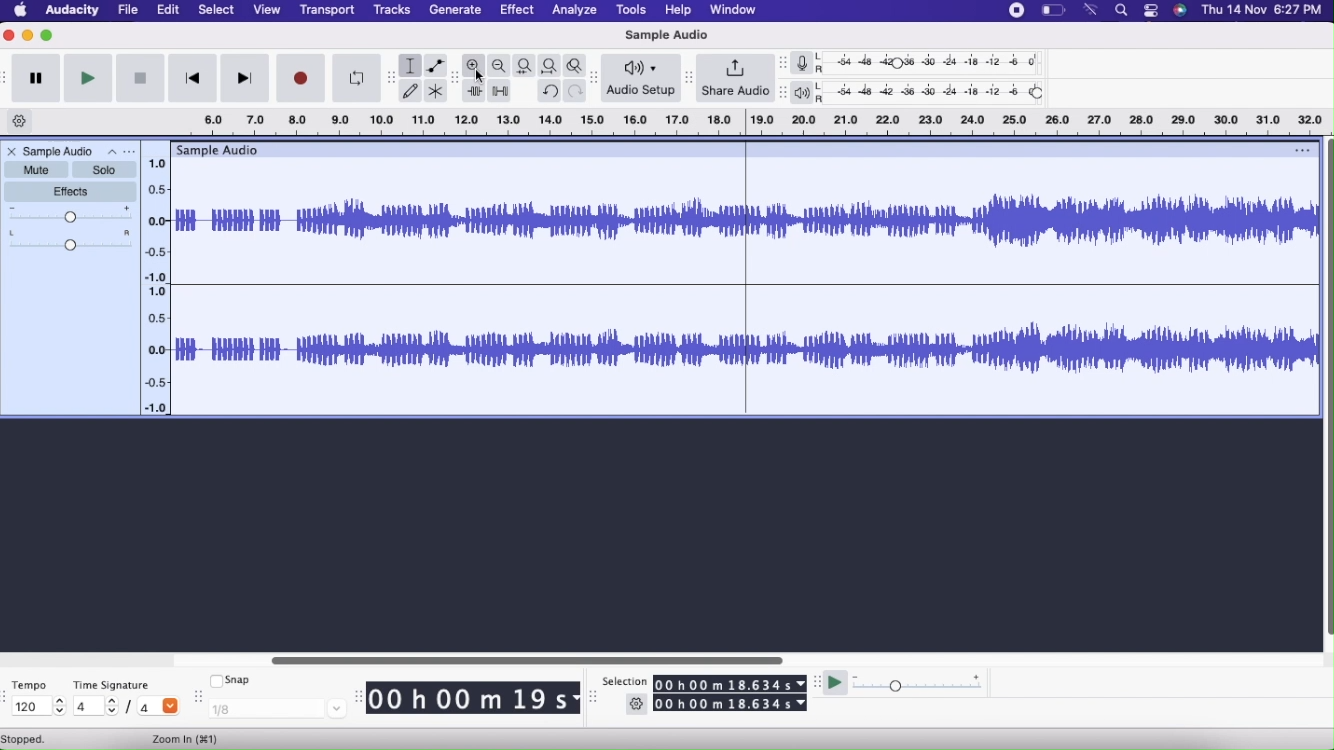 The width and height of the screenshot is (1334, 750). Describe the element at coordinates (277, 710) in the screenshot. I see `1/8` at that location.